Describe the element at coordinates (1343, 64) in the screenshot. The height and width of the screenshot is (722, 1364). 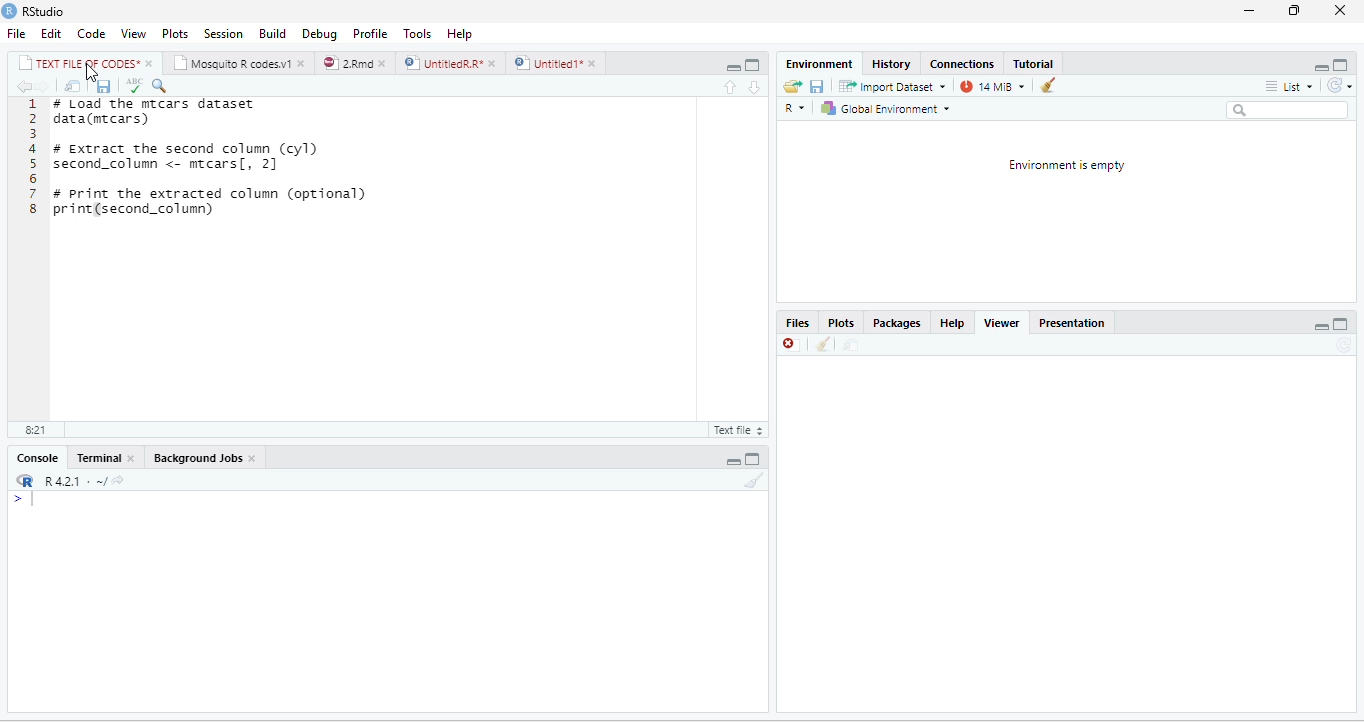
I see `maximize` at that location.